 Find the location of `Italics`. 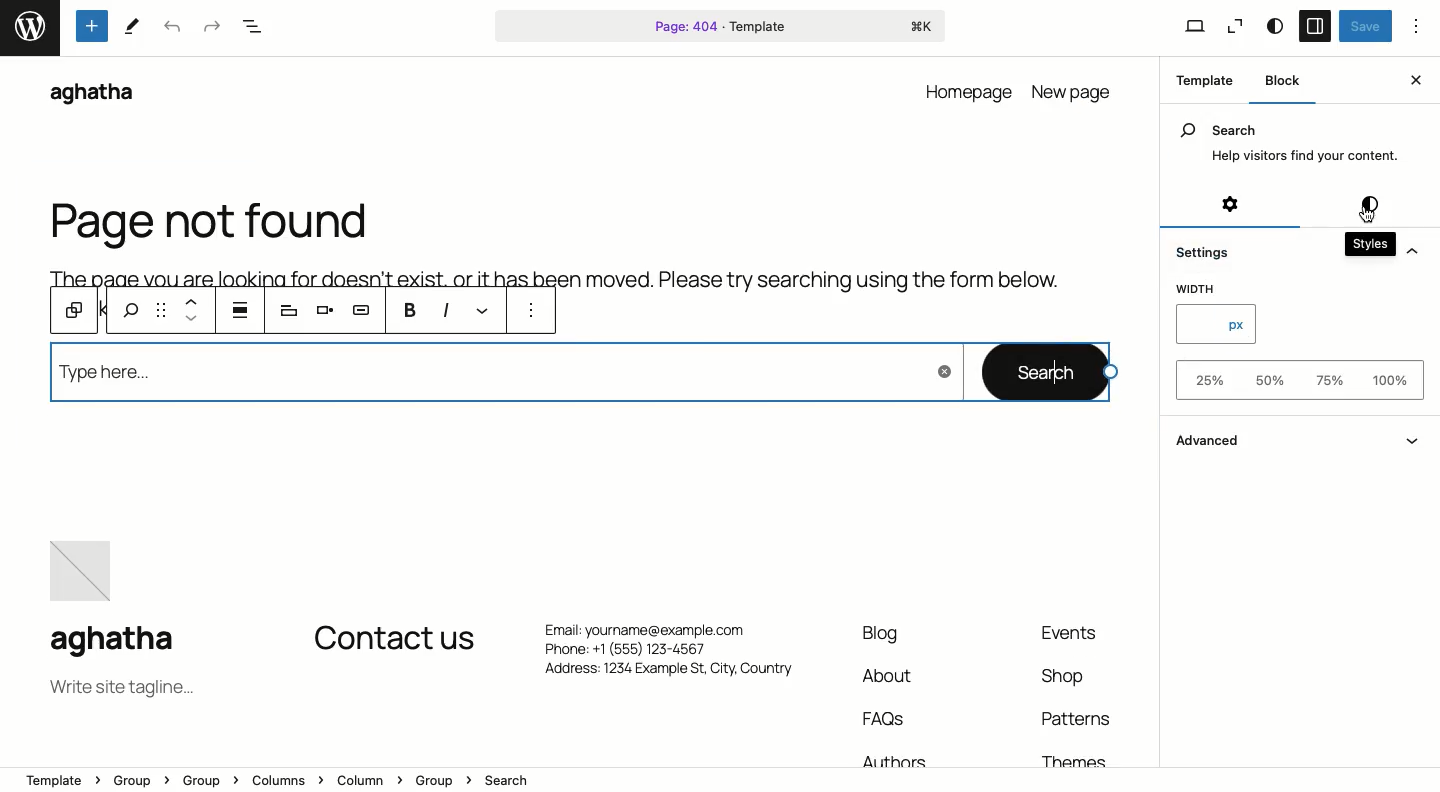

Italics is located at coordinates (448, 310).